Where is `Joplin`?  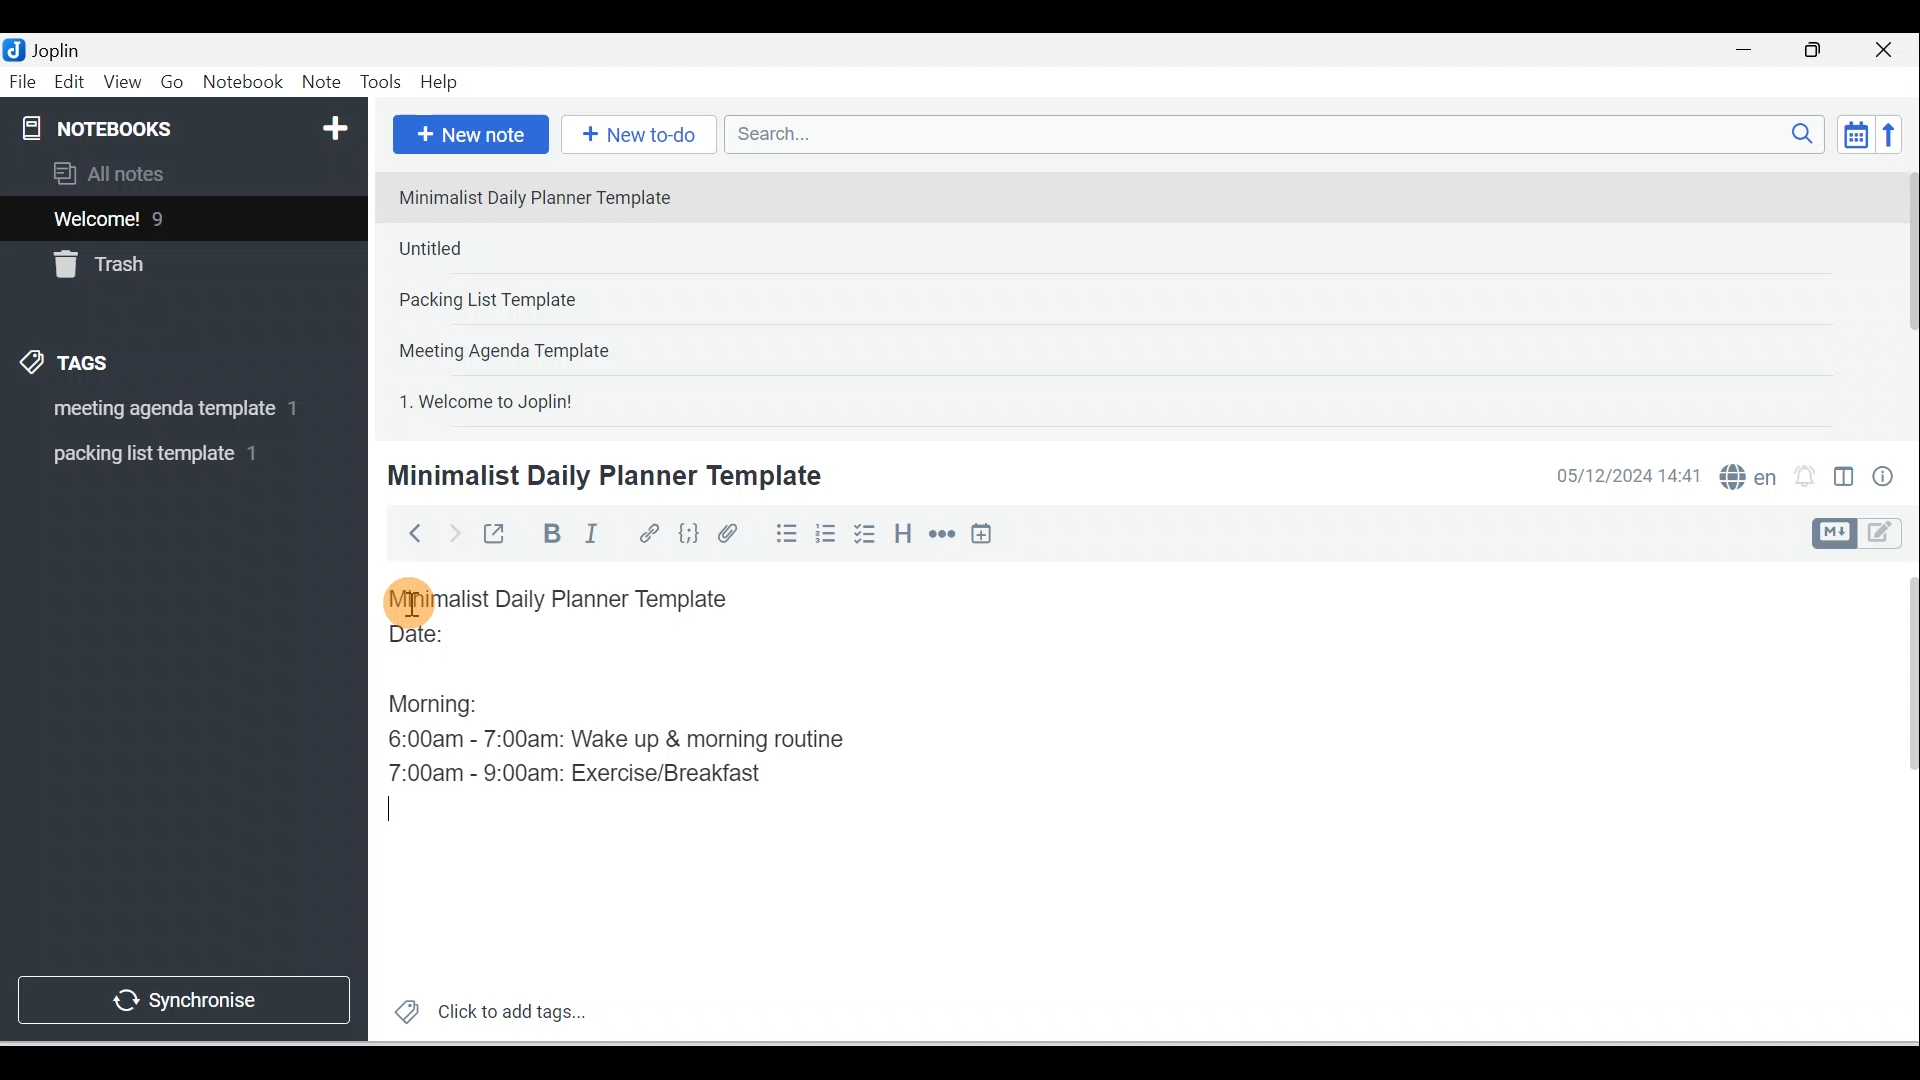
Joplin is located at coordinates (61, 48).